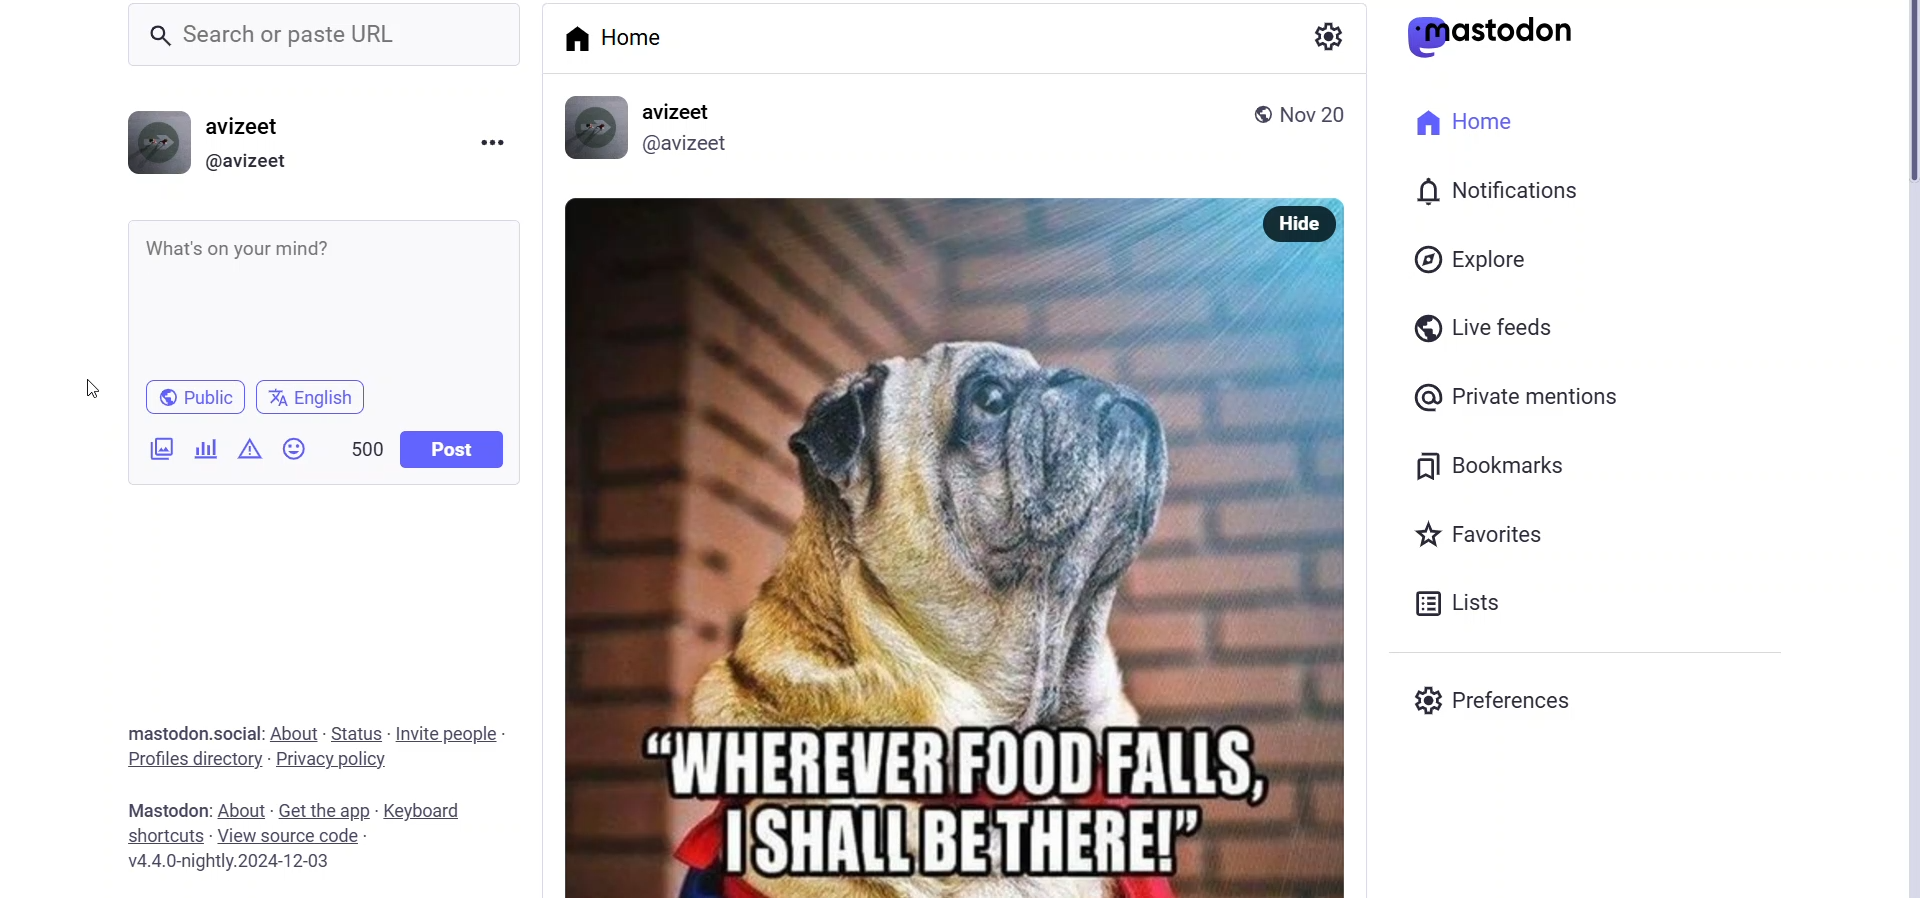 This screenshot has width=1920, height=898. What do you see at coordinates (322, 298) in the screenshot?
I see `whats on your mind` at bounding box center [322, 298].